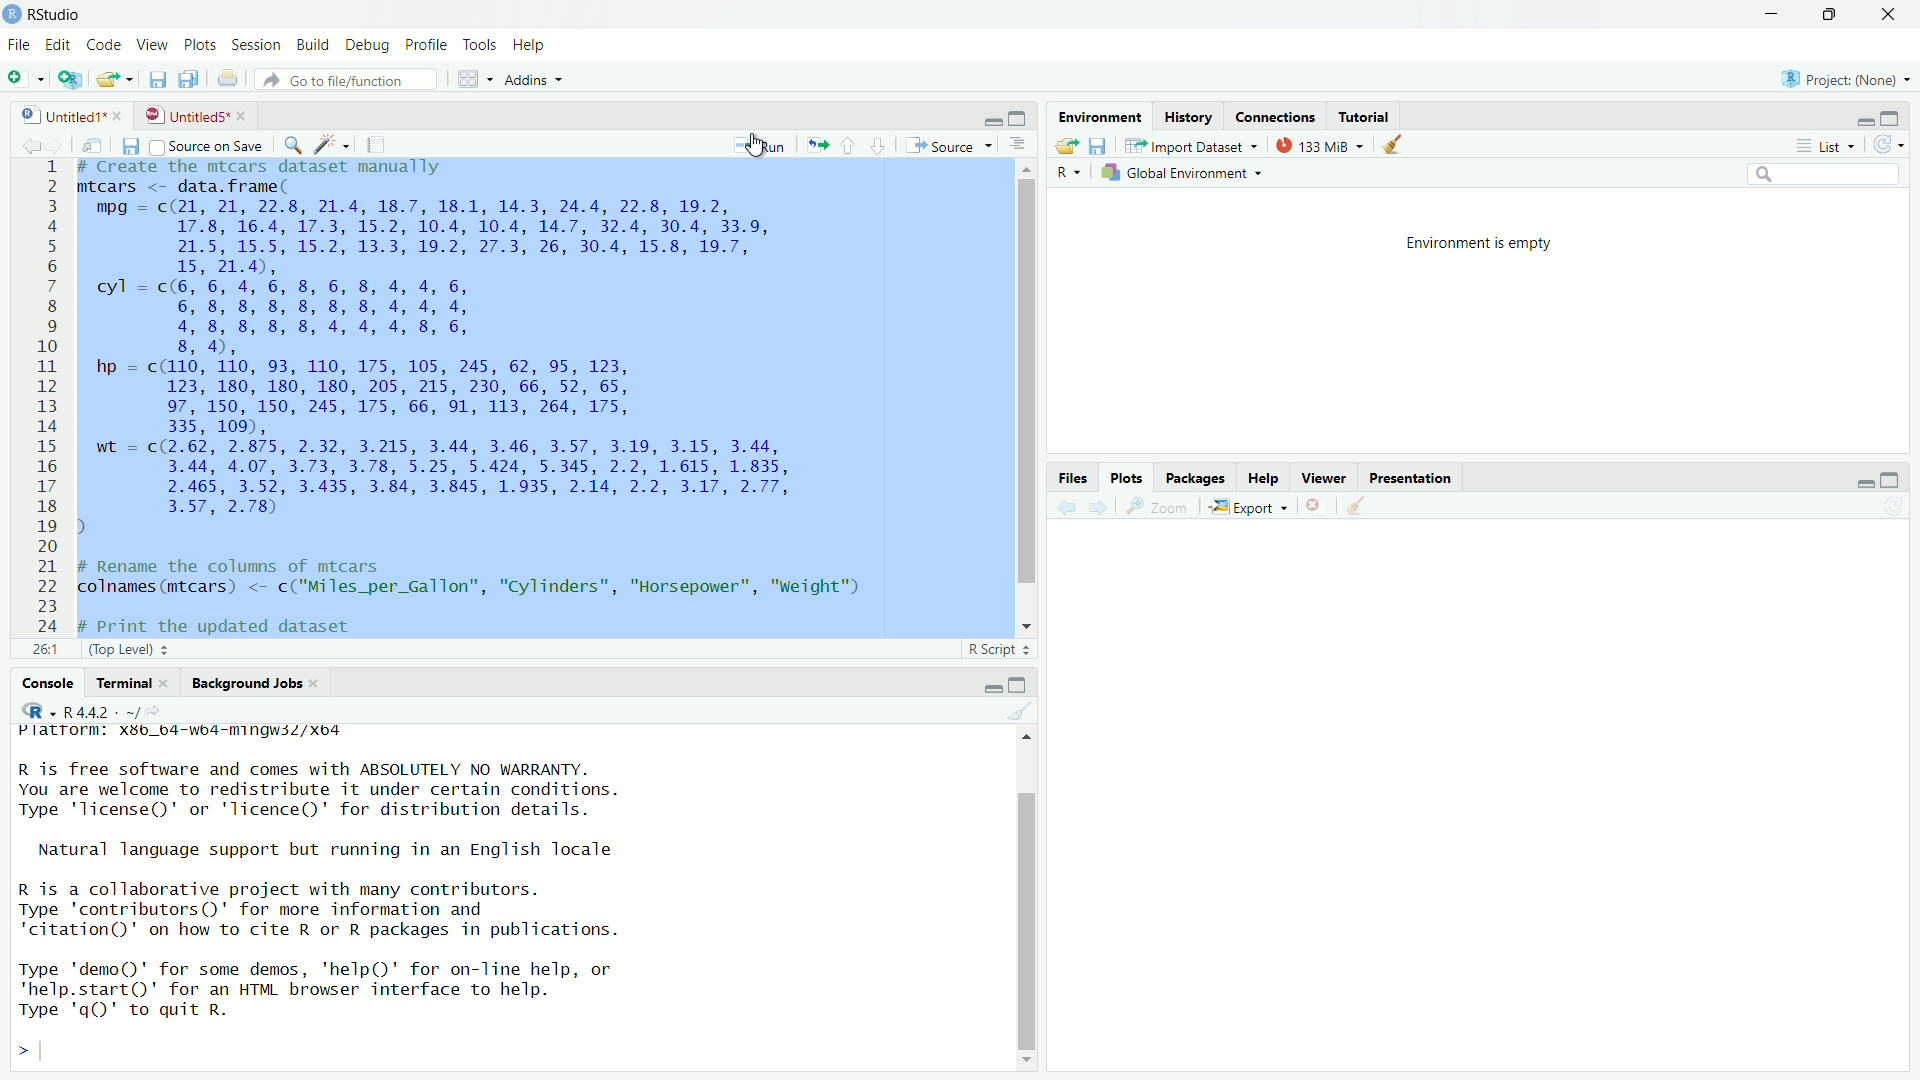 This screenshot has width=1920, height=1080. I want to click on search, so click(289, 143).